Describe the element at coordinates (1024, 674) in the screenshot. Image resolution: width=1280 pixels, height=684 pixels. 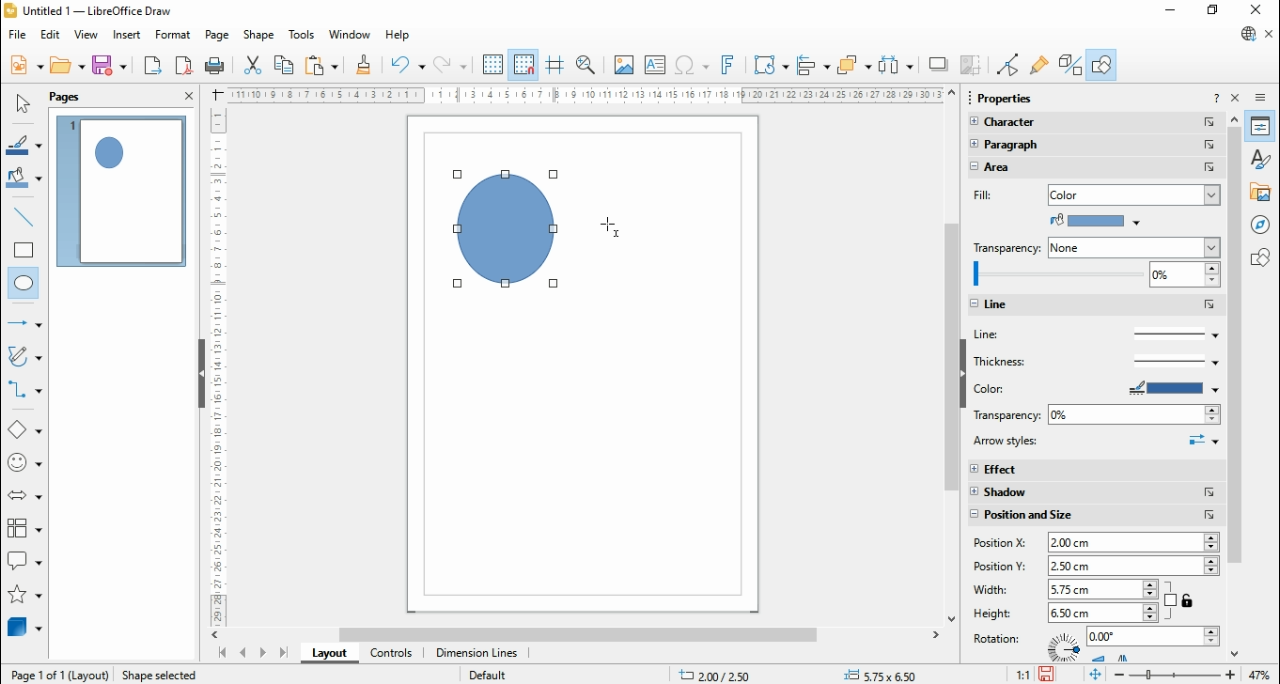
I see `11` at that location.